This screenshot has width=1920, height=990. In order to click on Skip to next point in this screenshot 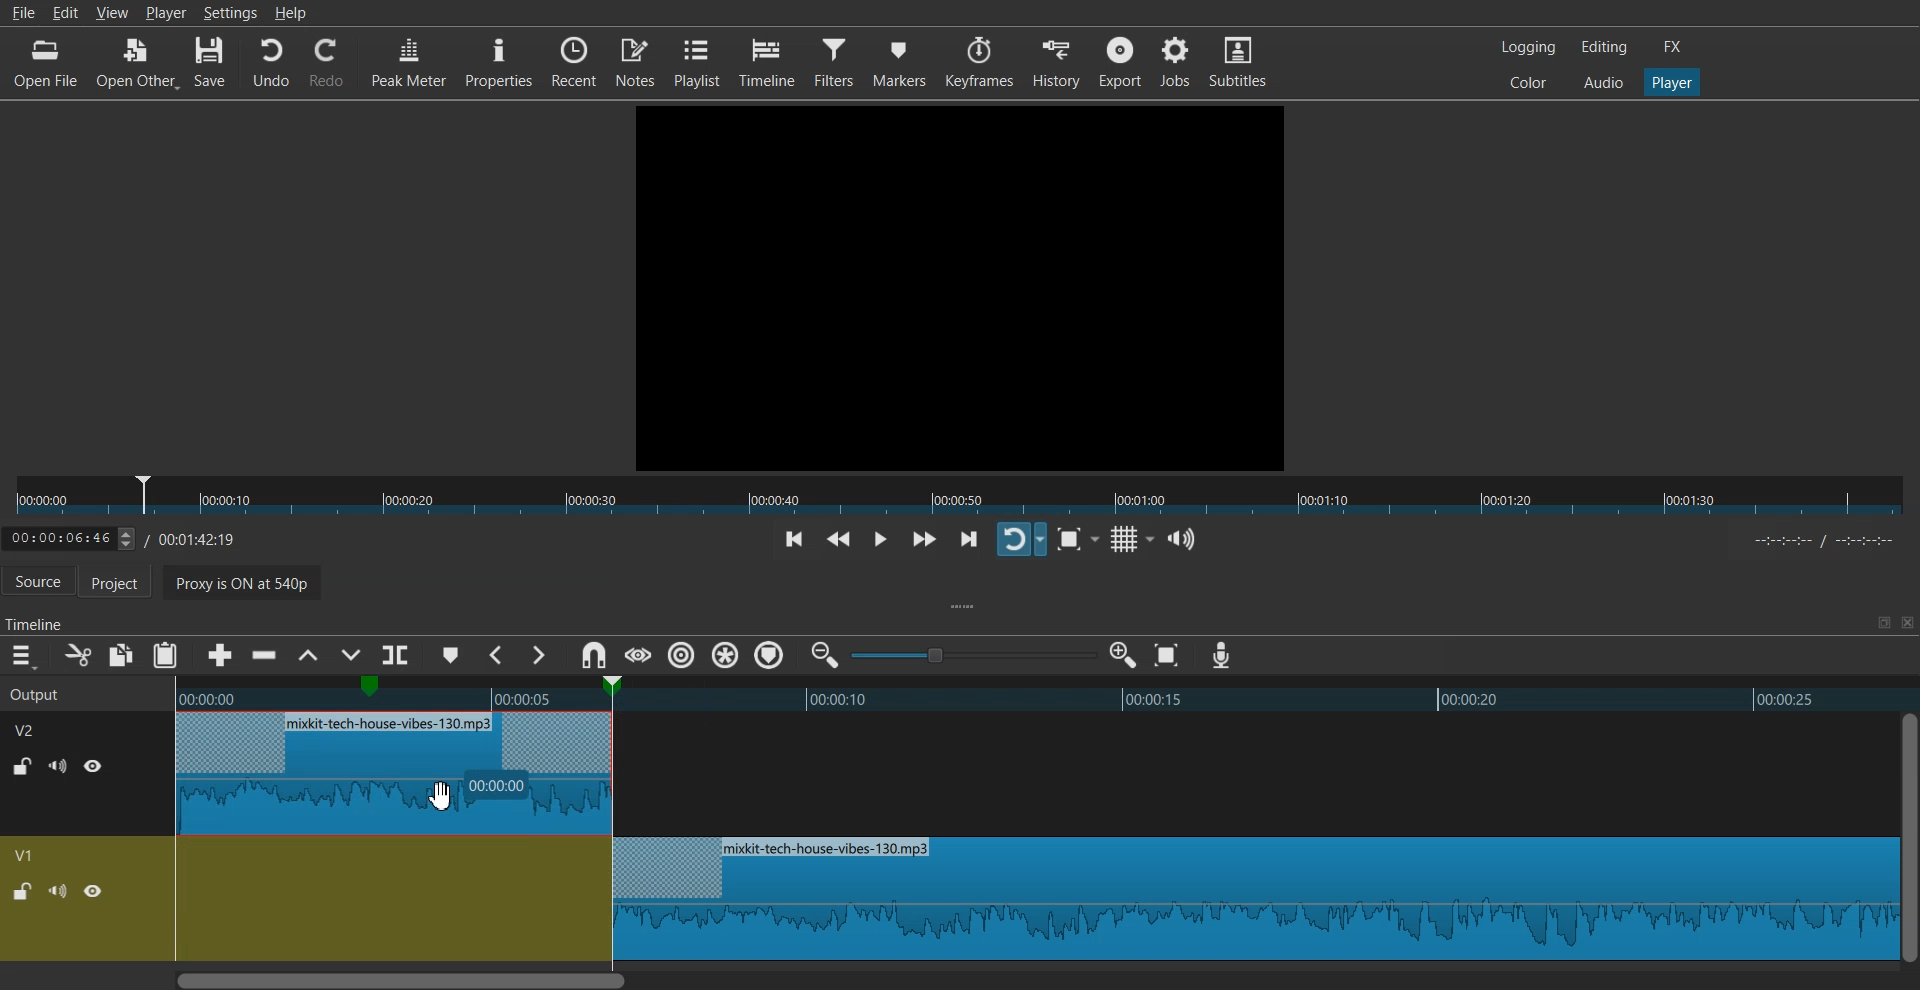, I will do `click(971, 541)`.